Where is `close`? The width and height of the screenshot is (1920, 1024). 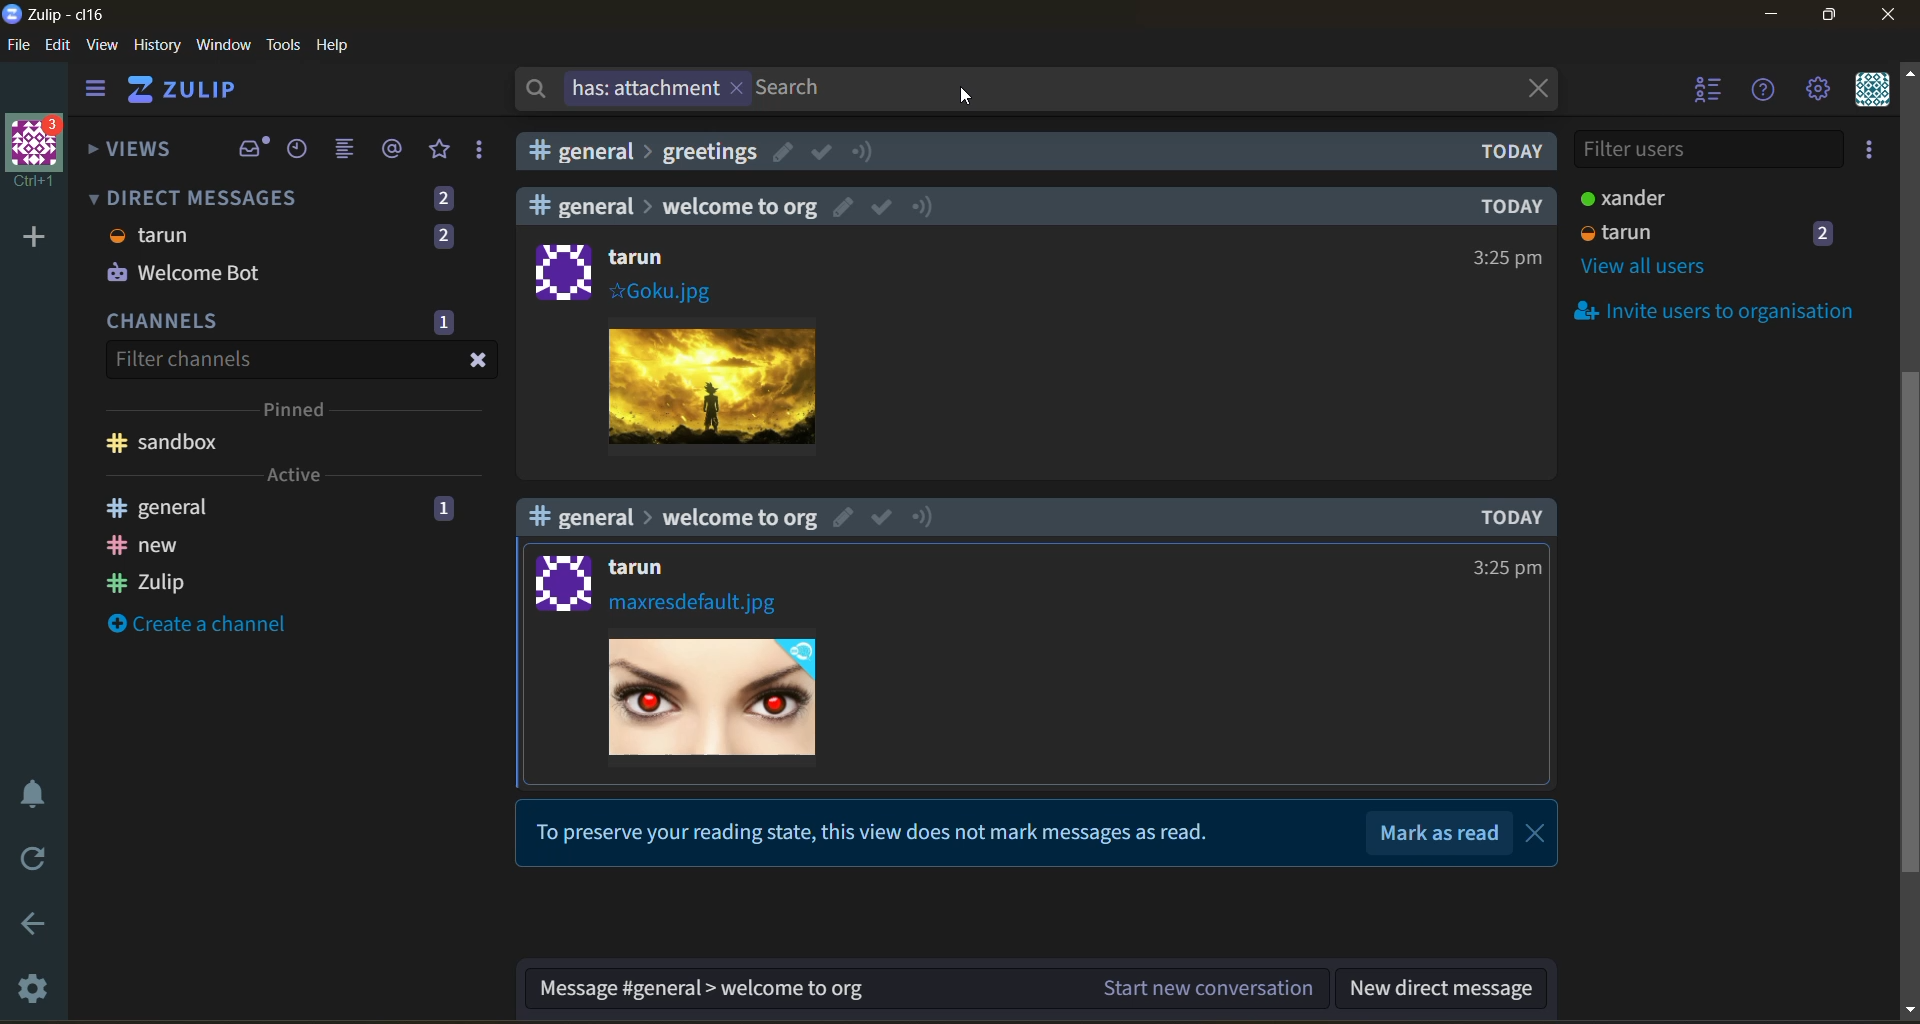
close is located at coordinates (480, 361).